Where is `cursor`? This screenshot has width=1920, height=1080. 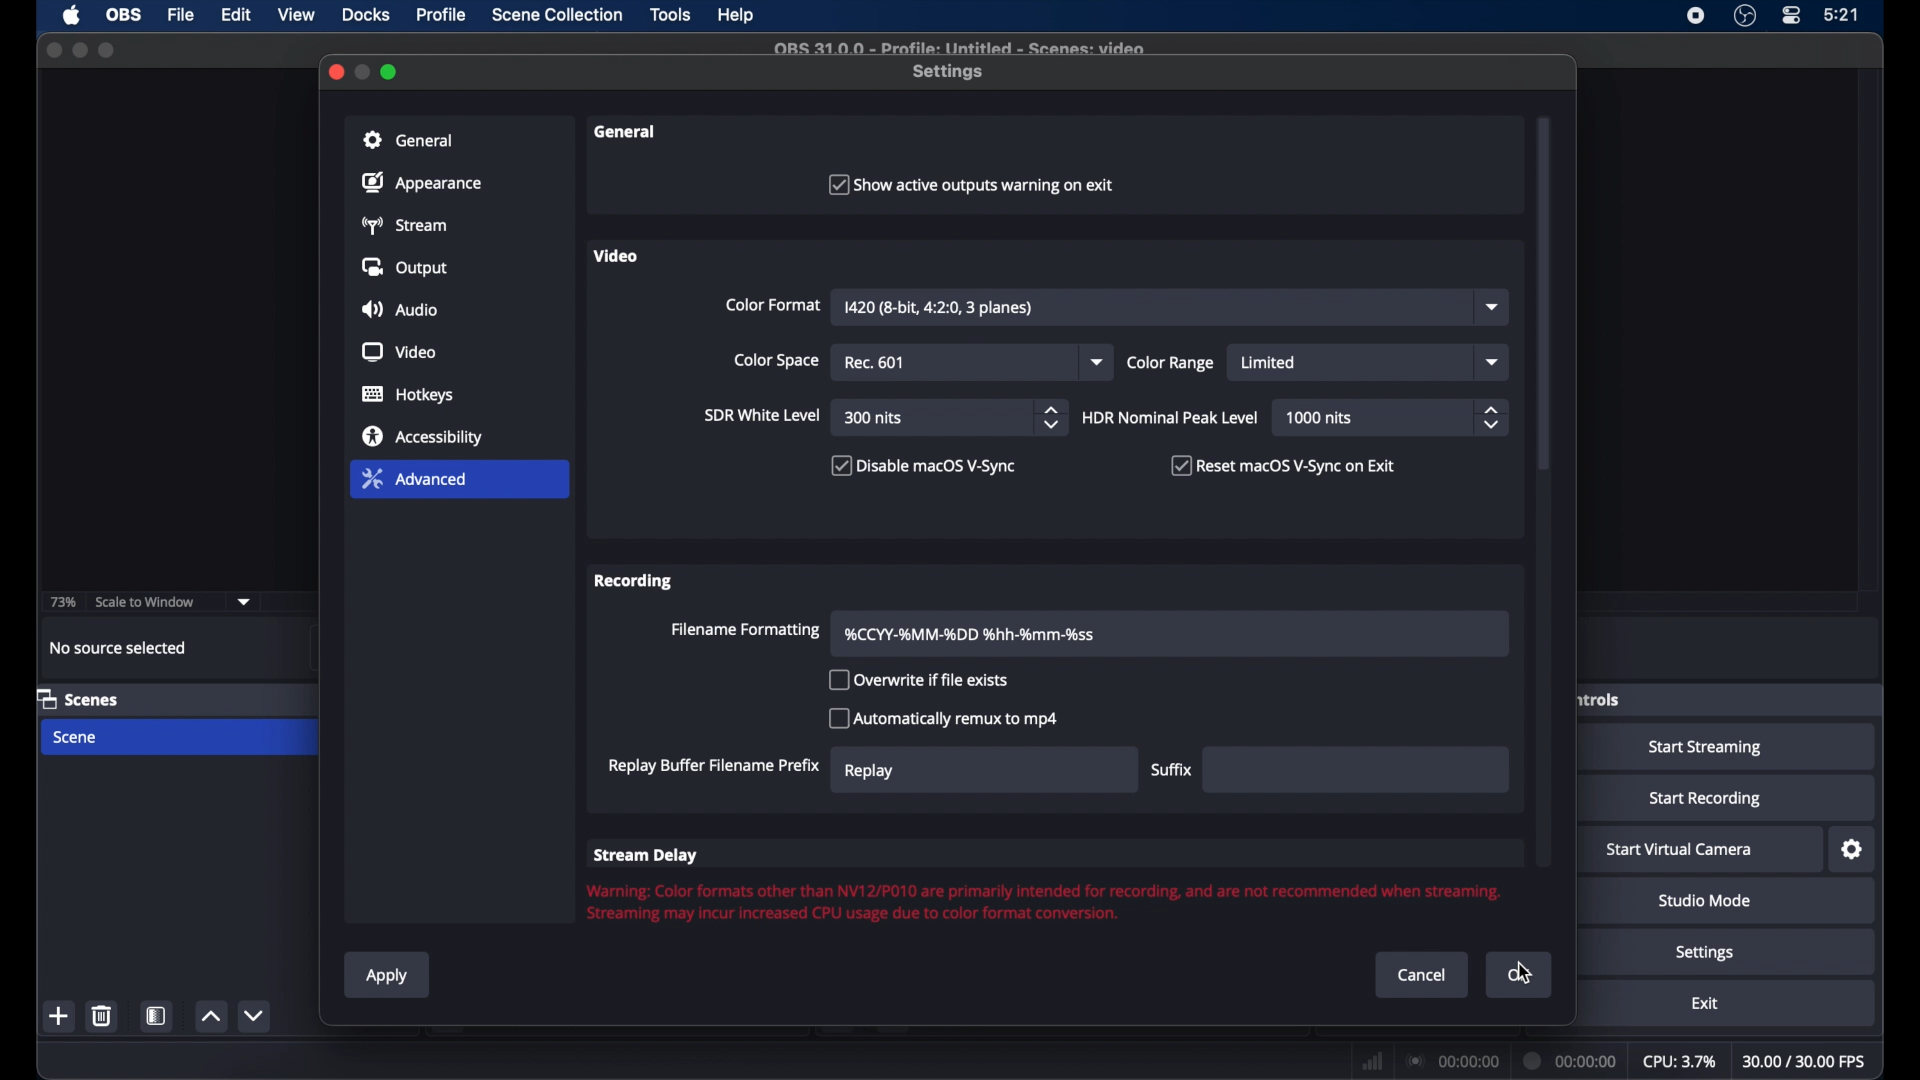 cursor is located at coordinates (1524, 973).